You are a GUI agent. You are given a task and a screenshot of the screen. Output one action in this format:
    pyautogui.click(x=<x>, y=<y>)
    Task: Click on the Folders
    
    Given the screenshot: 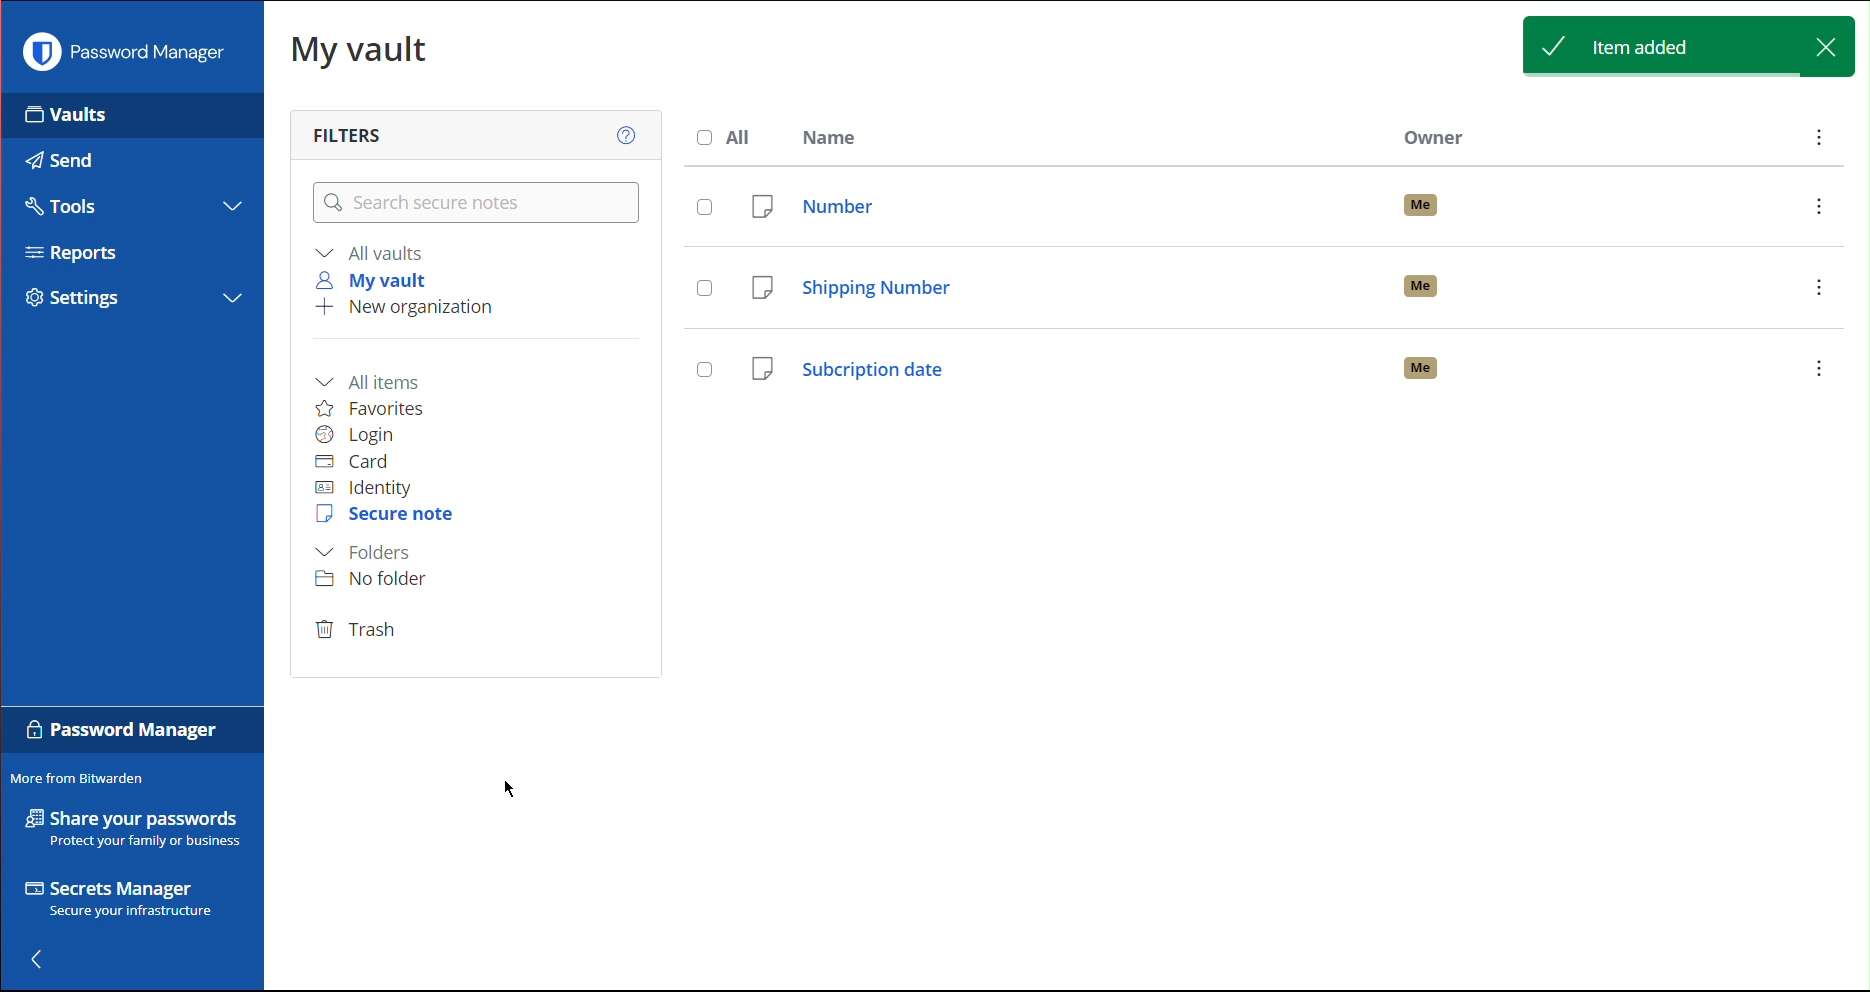 What is the action you would take?
    pyautogui.click(x=368, y=552)
    